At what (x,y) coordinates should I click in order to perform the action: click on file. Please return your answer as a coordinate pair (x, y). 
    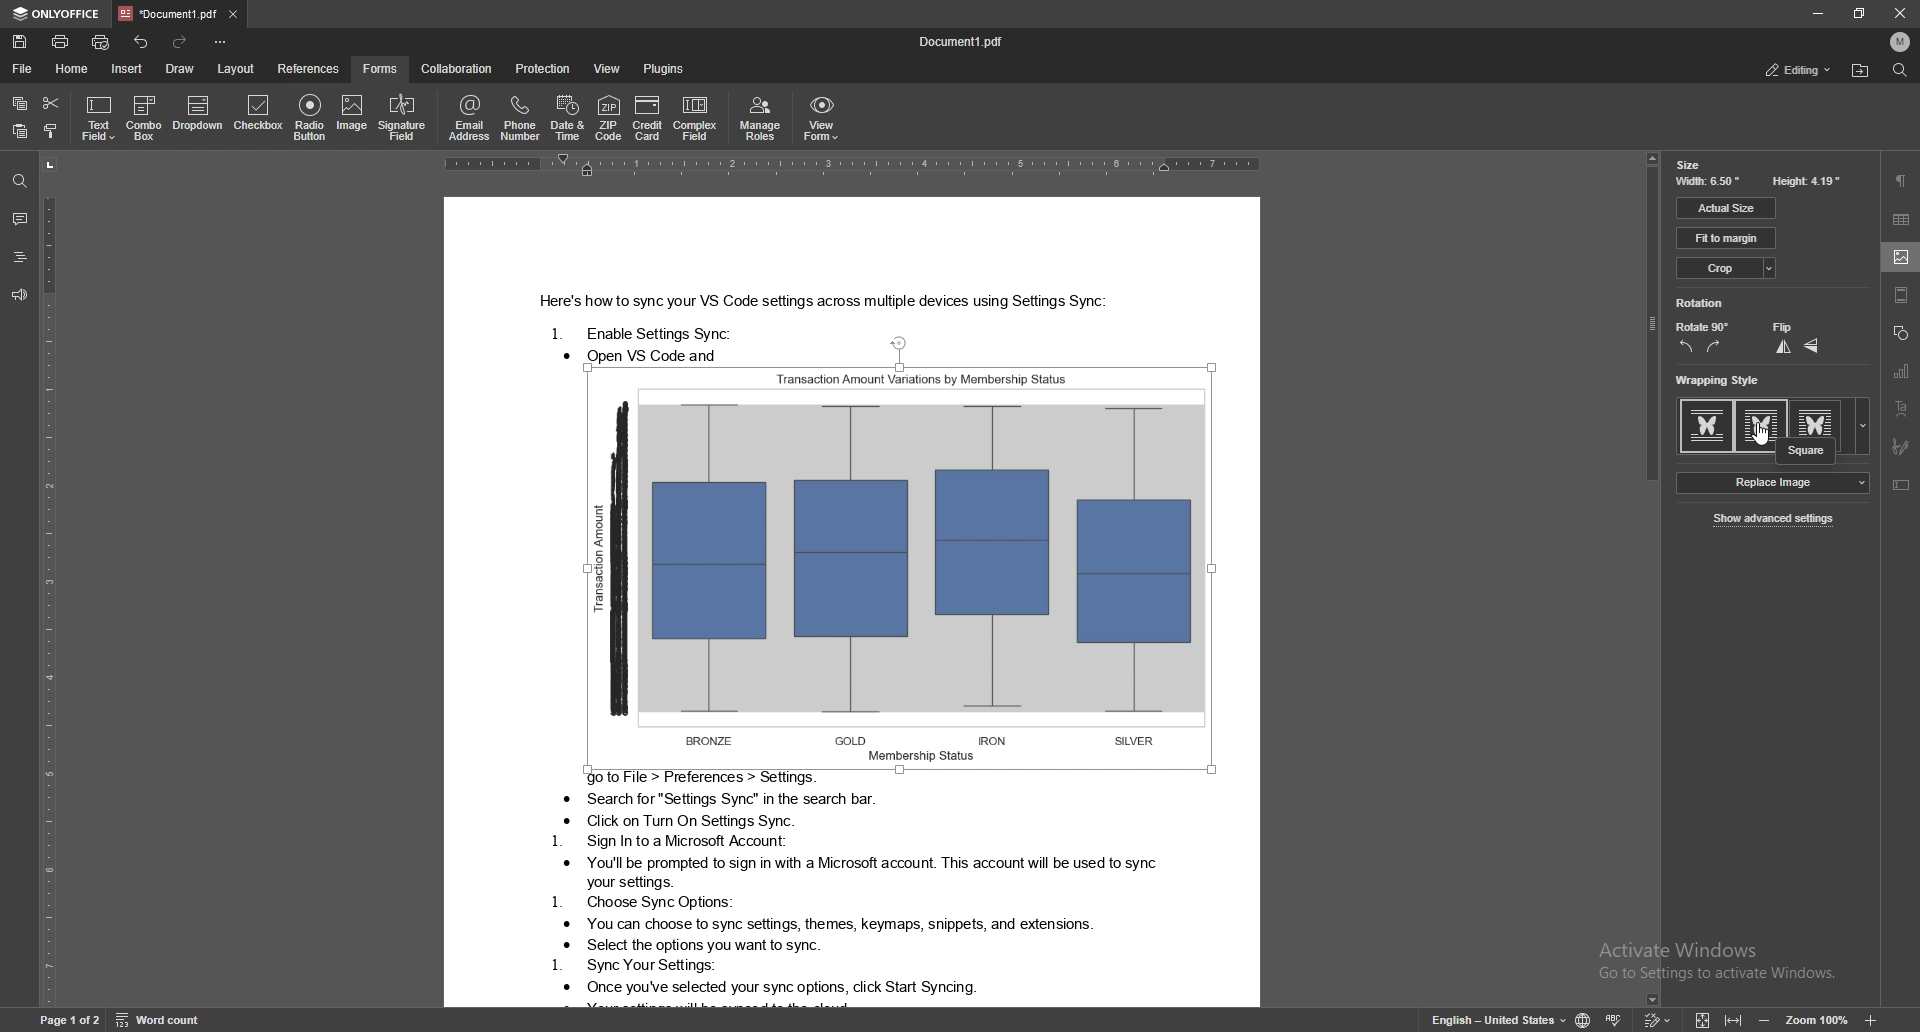
    Looking at the image, I should click on (24, 69).